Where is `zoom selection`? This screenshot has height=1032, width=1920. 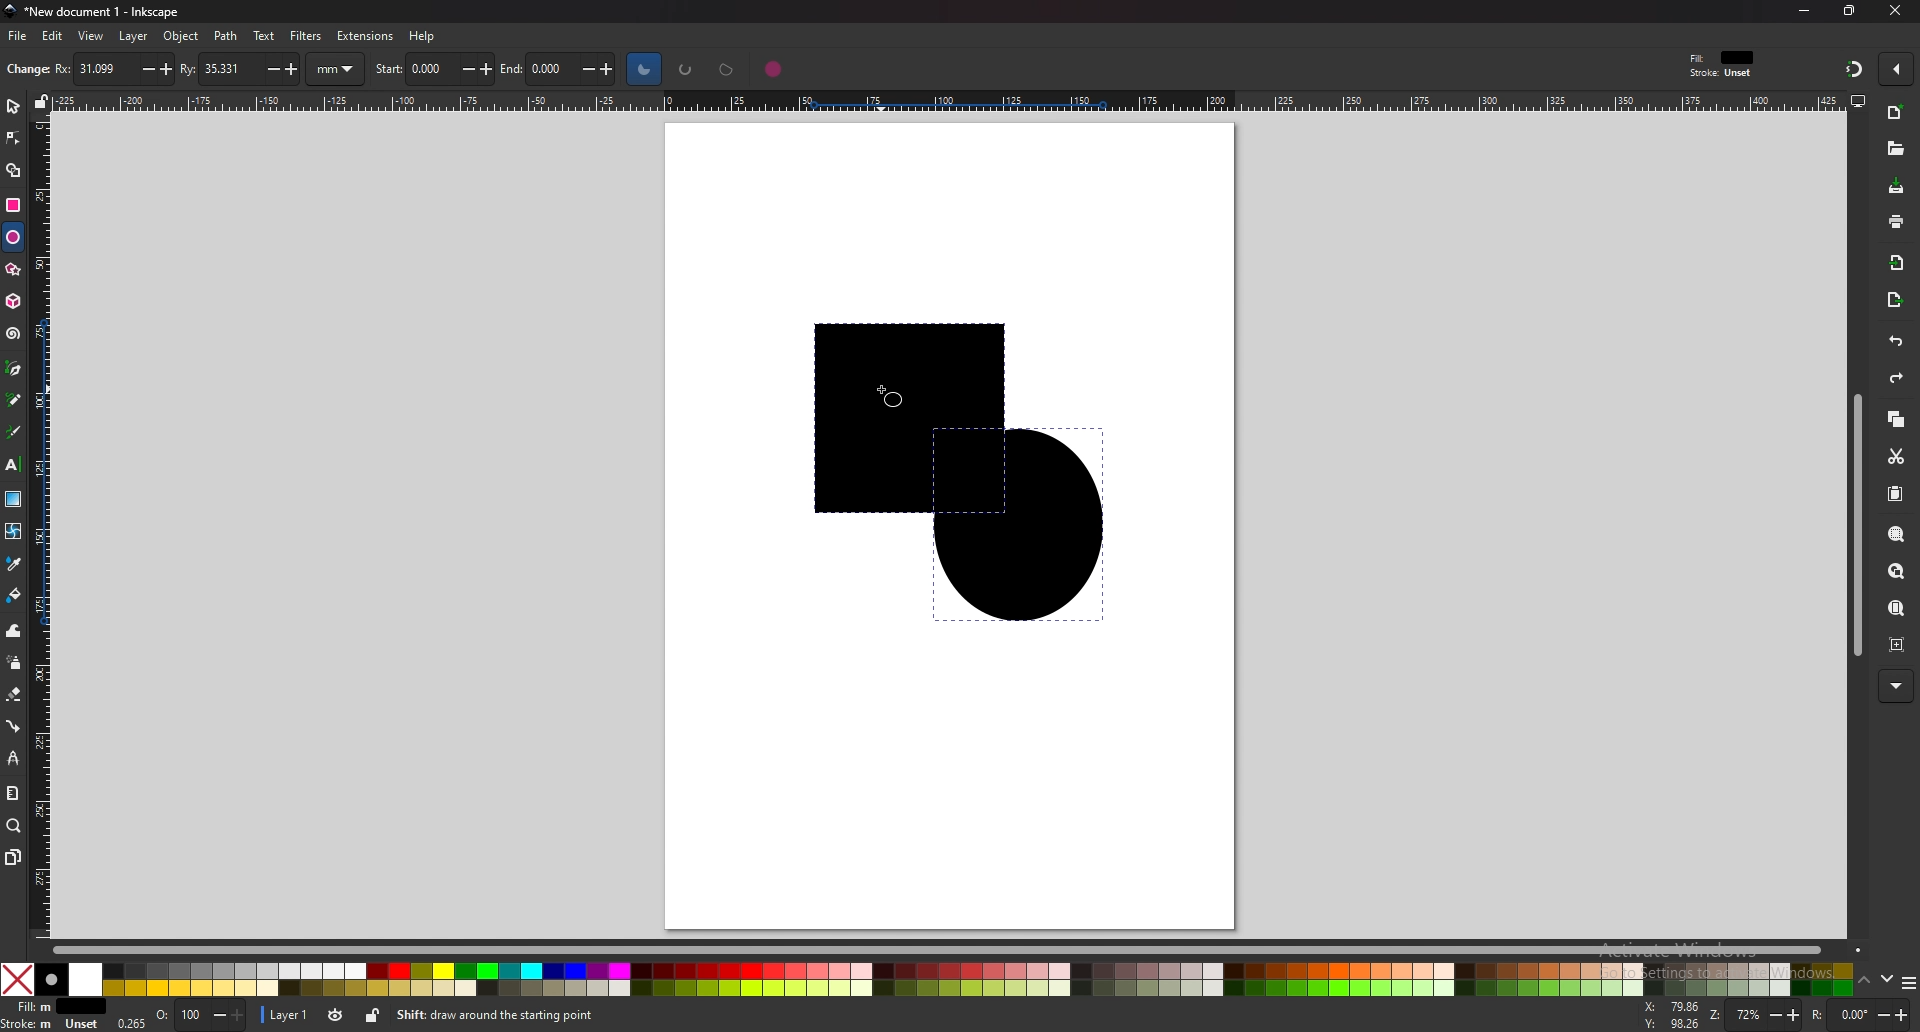
zoom selection is located at coordinates (1896, 533).